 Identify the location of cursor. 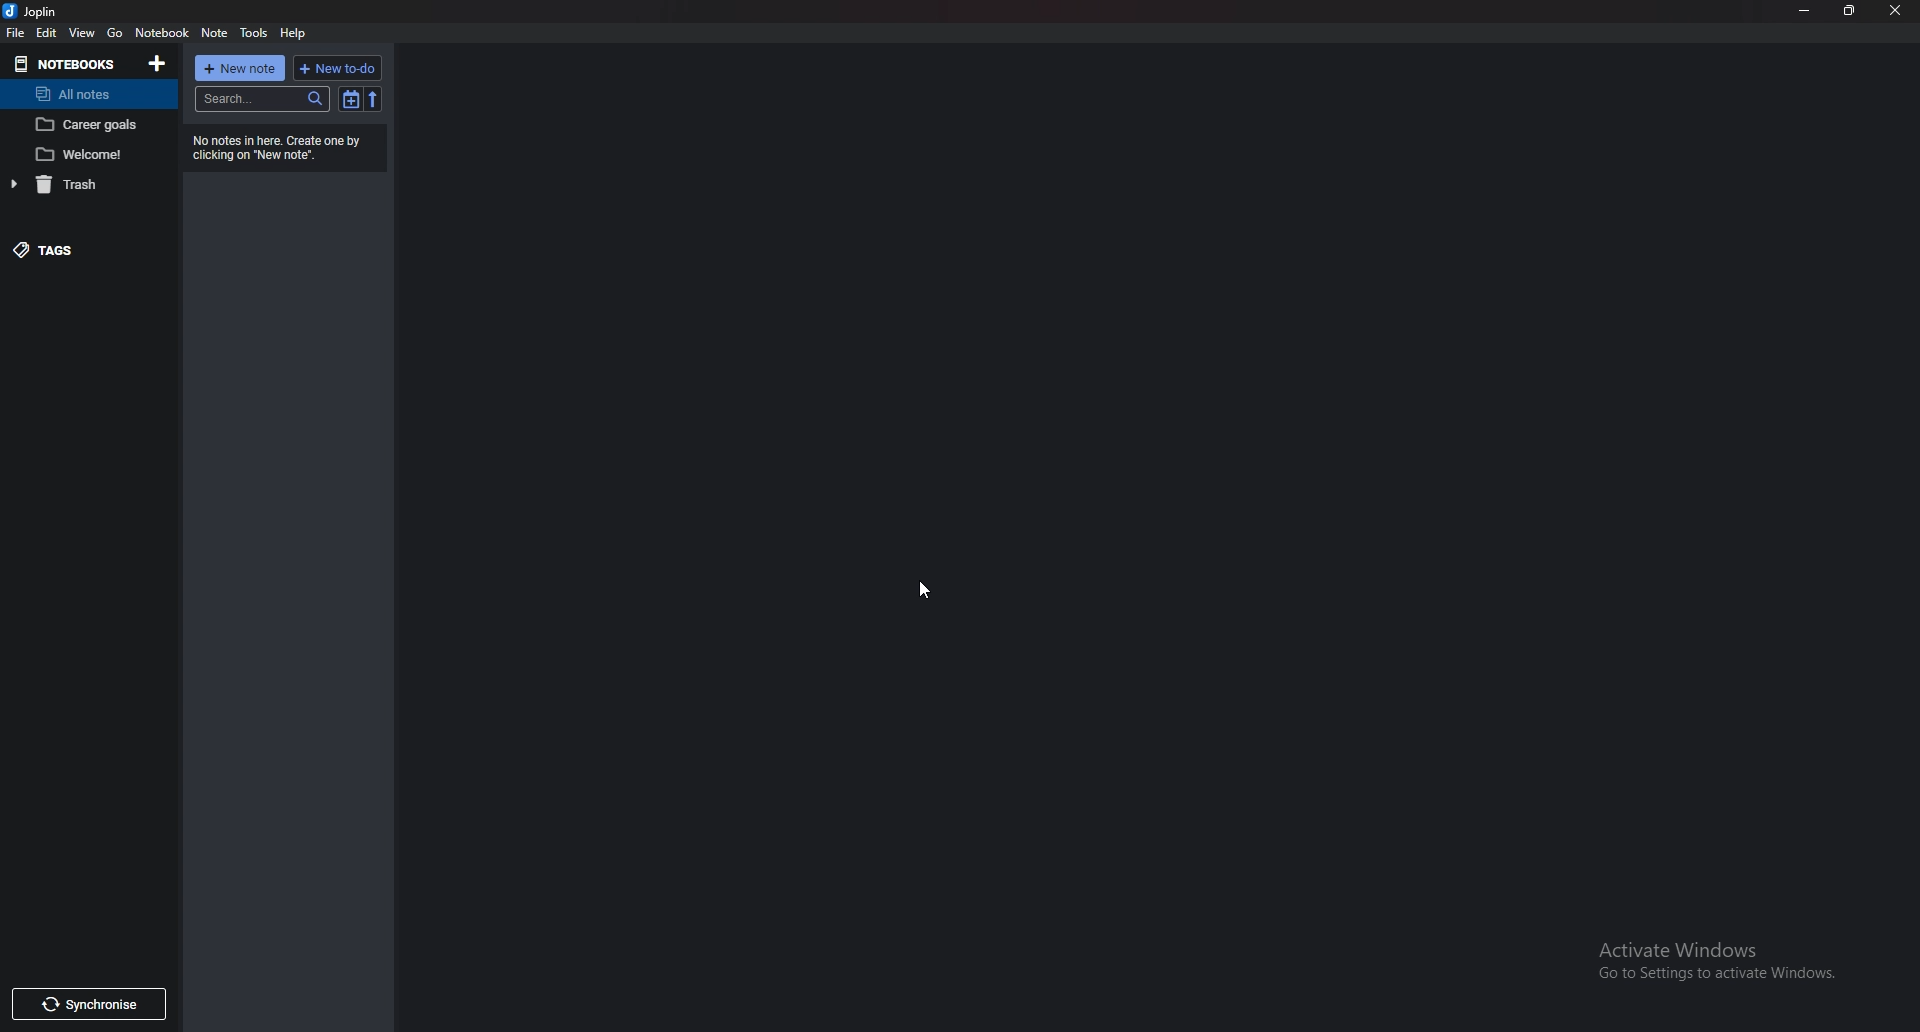
(926, 591).